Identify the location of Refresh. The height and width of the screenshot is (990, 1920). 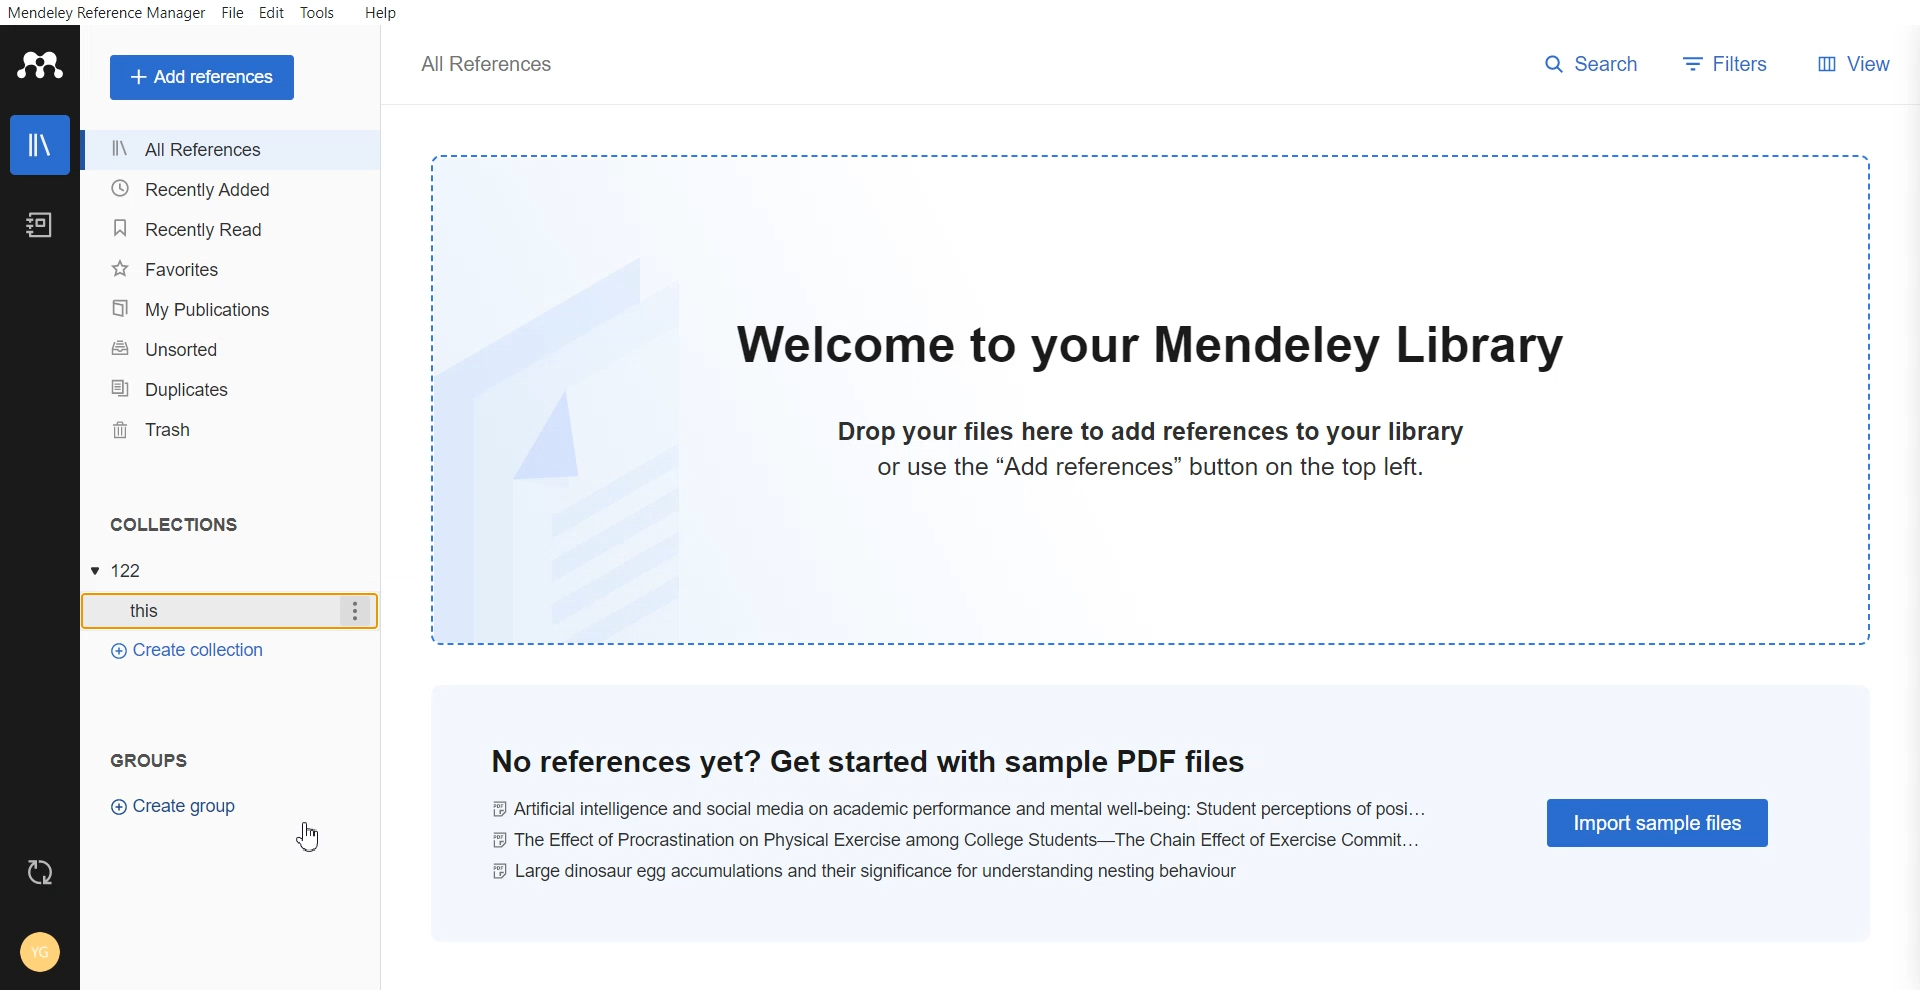
(39, 871).